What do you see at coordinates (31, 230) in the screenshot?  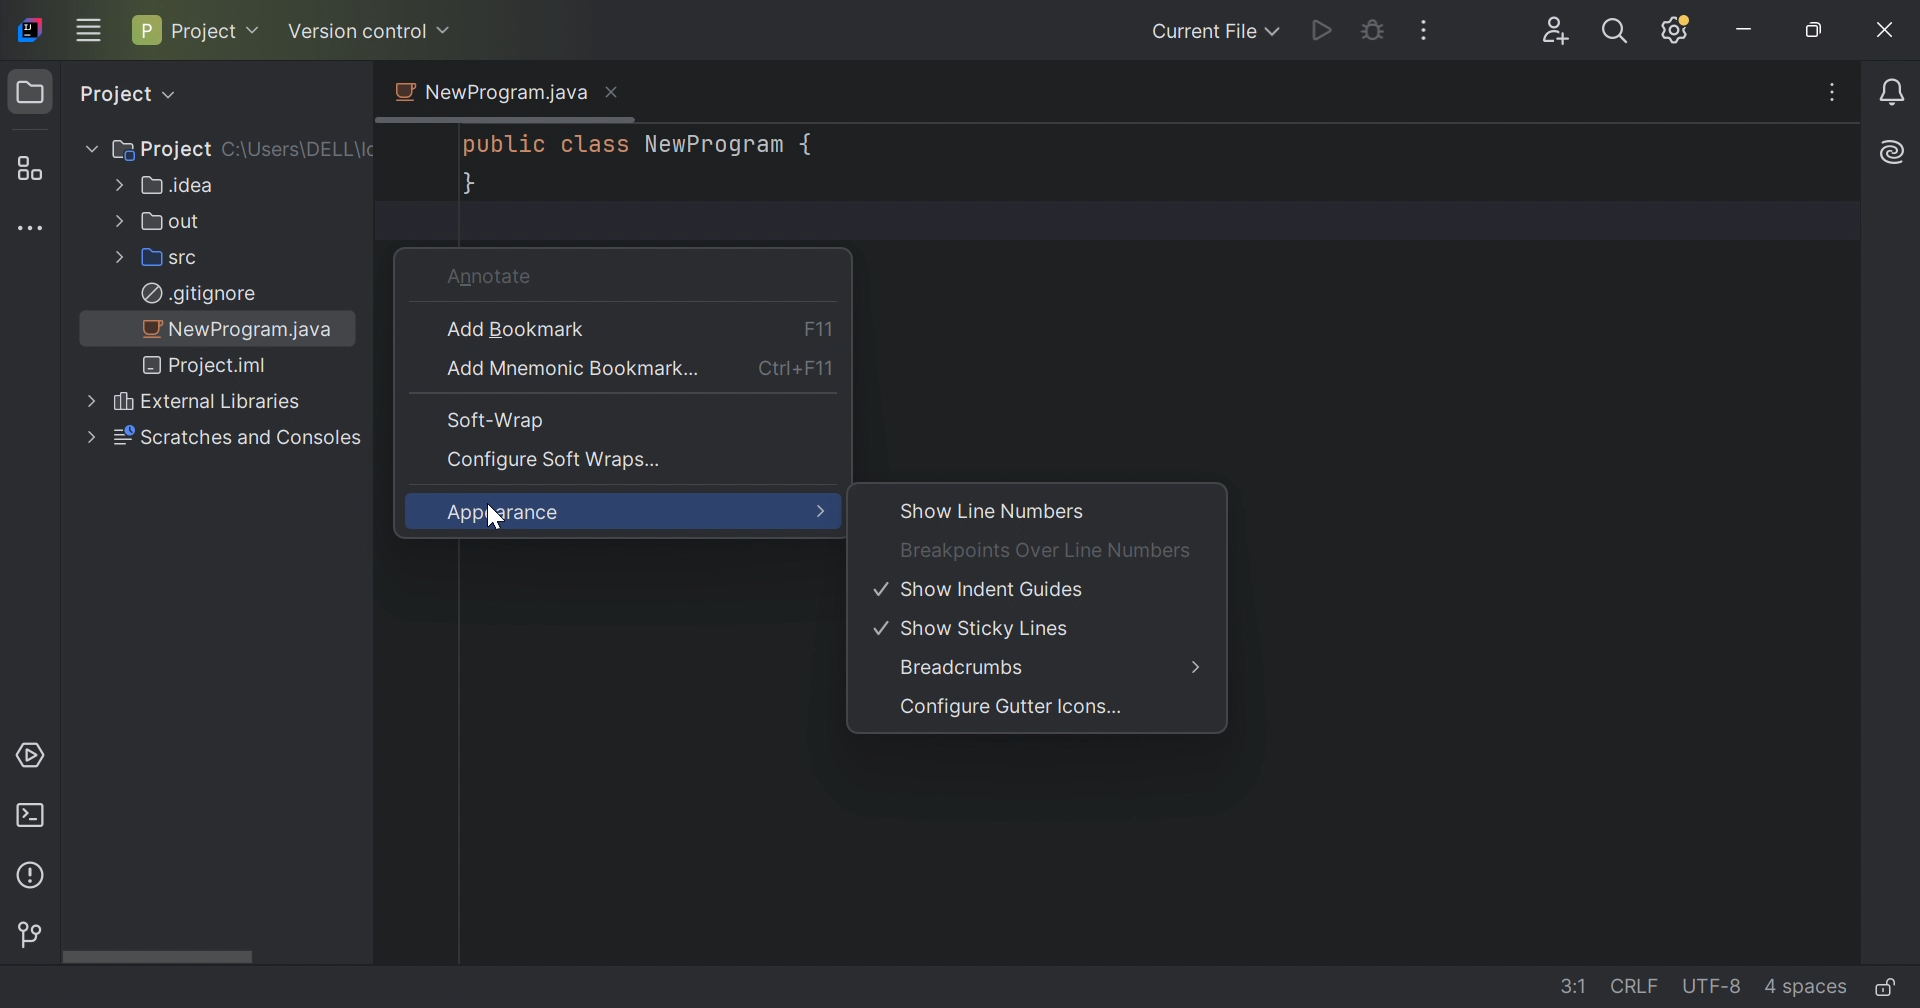 I see `More tool windows` at bounding box center [31, 230].